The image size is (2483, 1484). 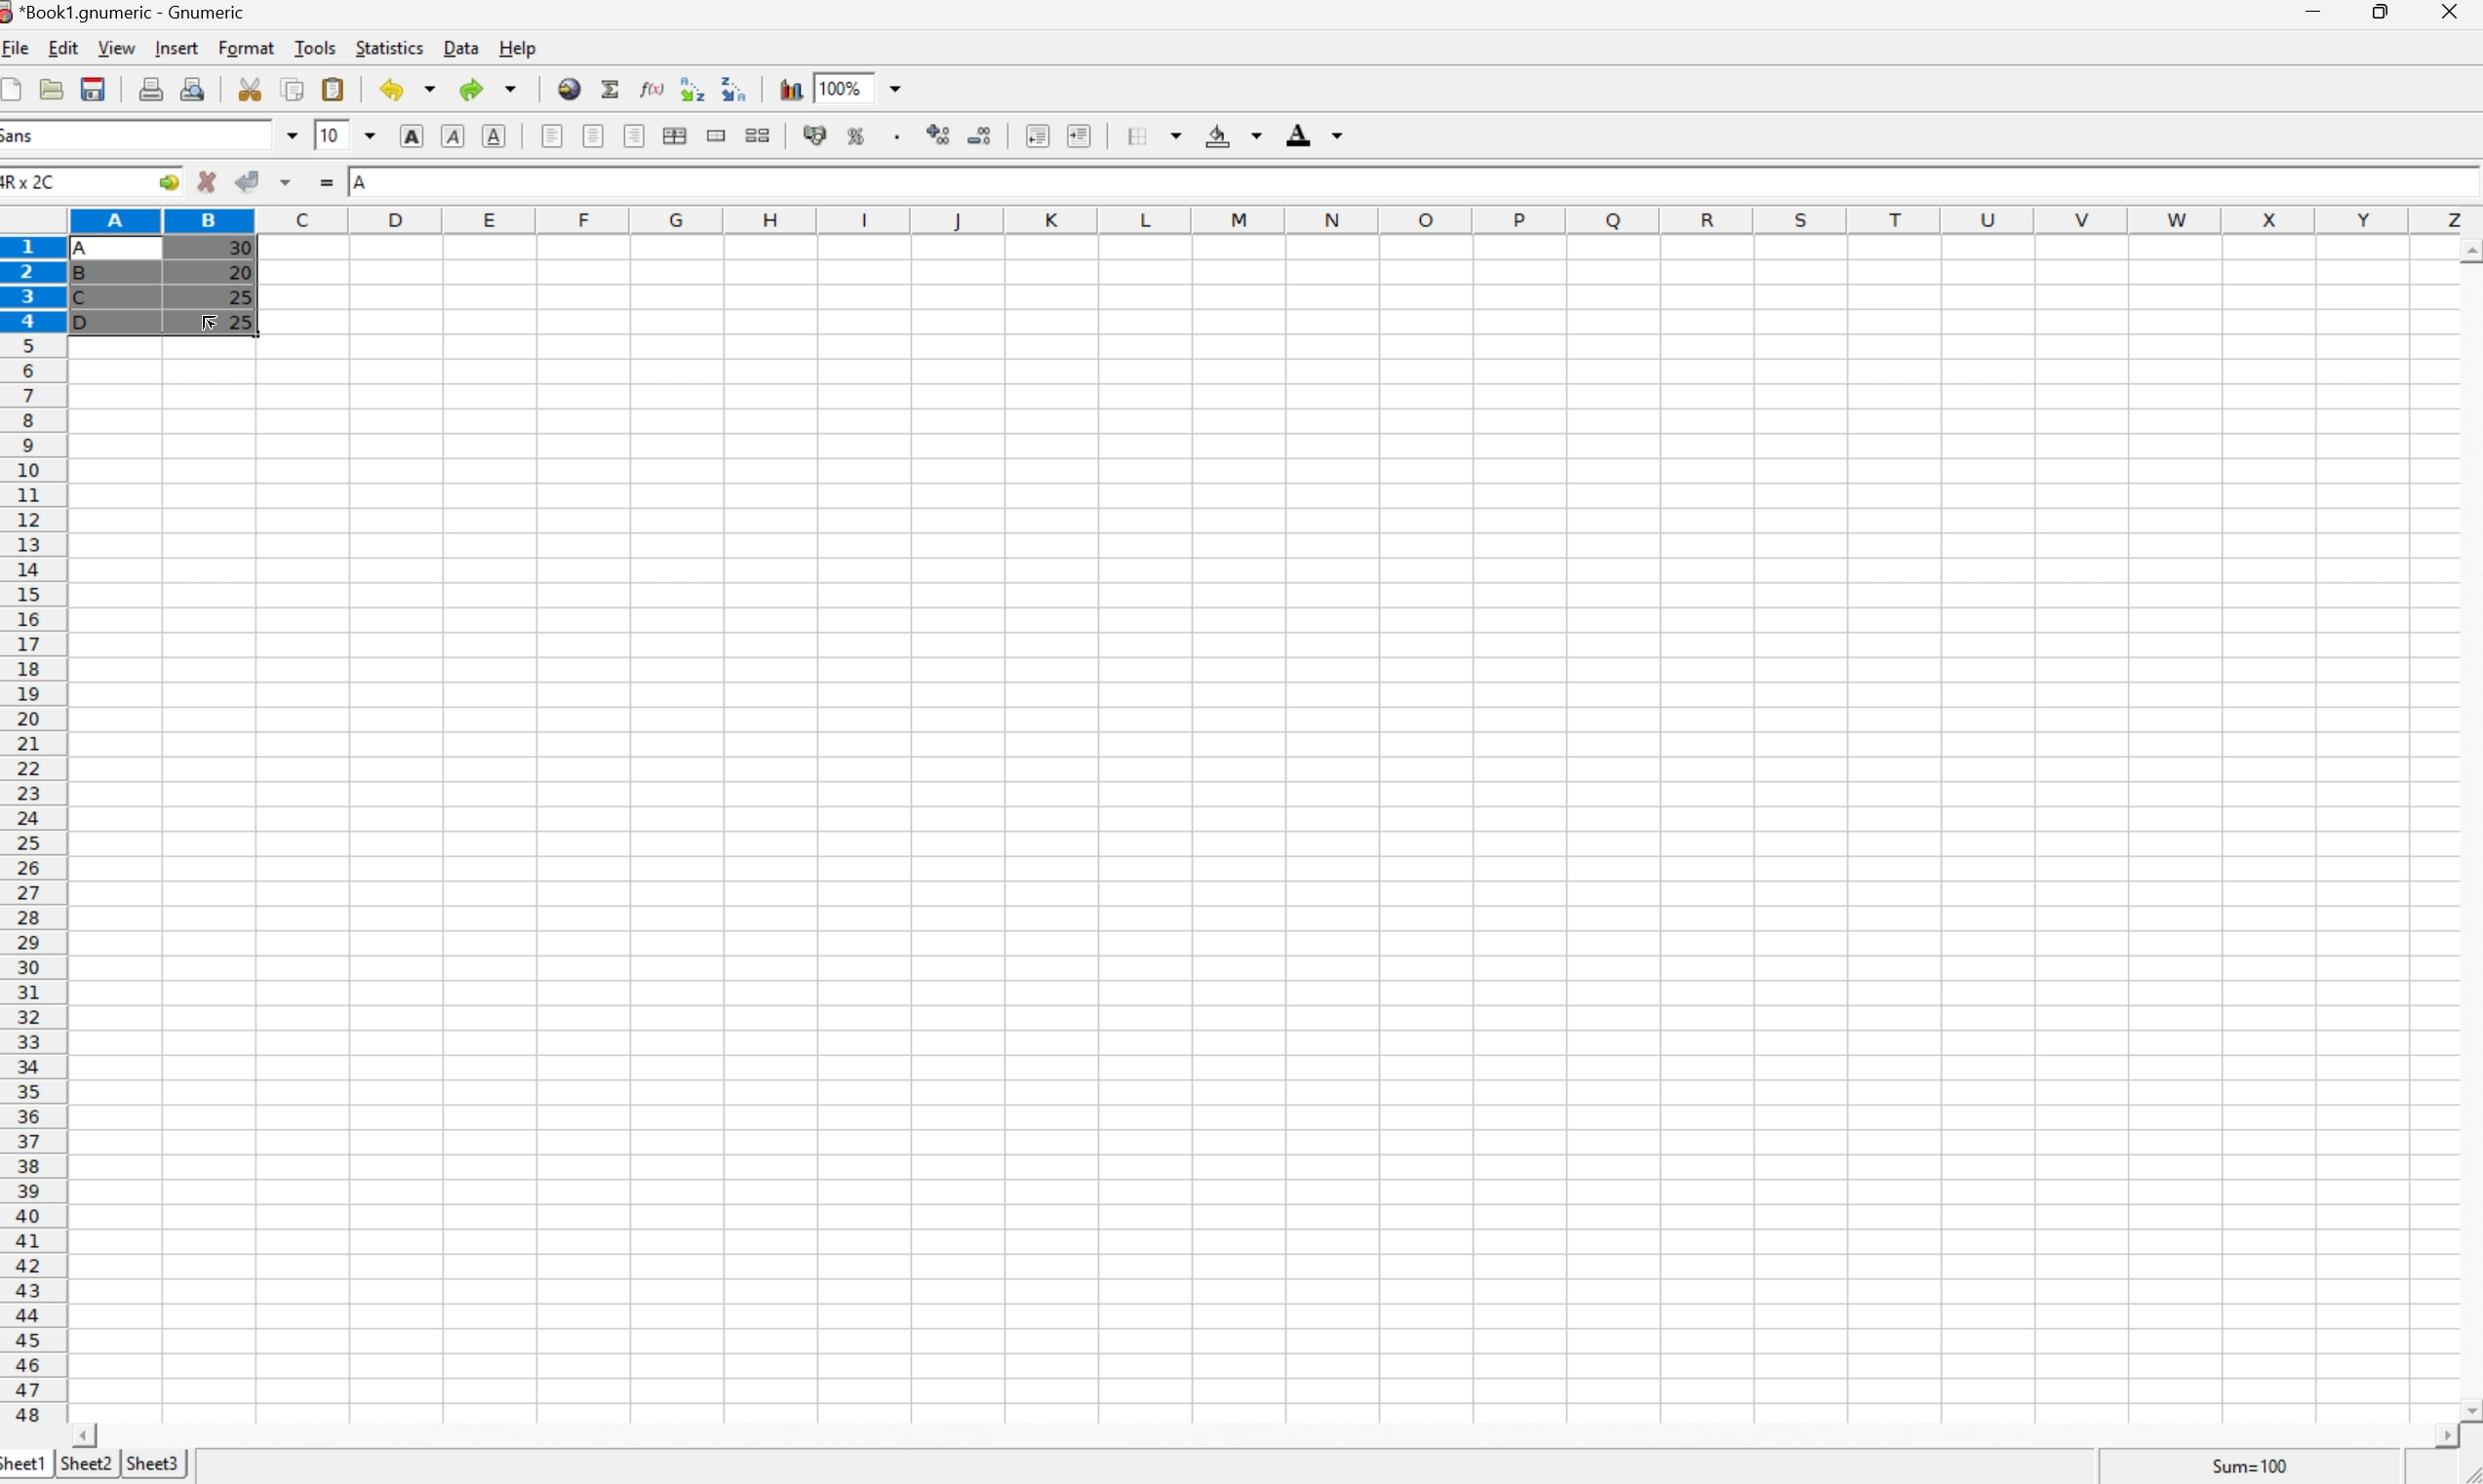 I want to click on Bold, so click(x=411, y=136).